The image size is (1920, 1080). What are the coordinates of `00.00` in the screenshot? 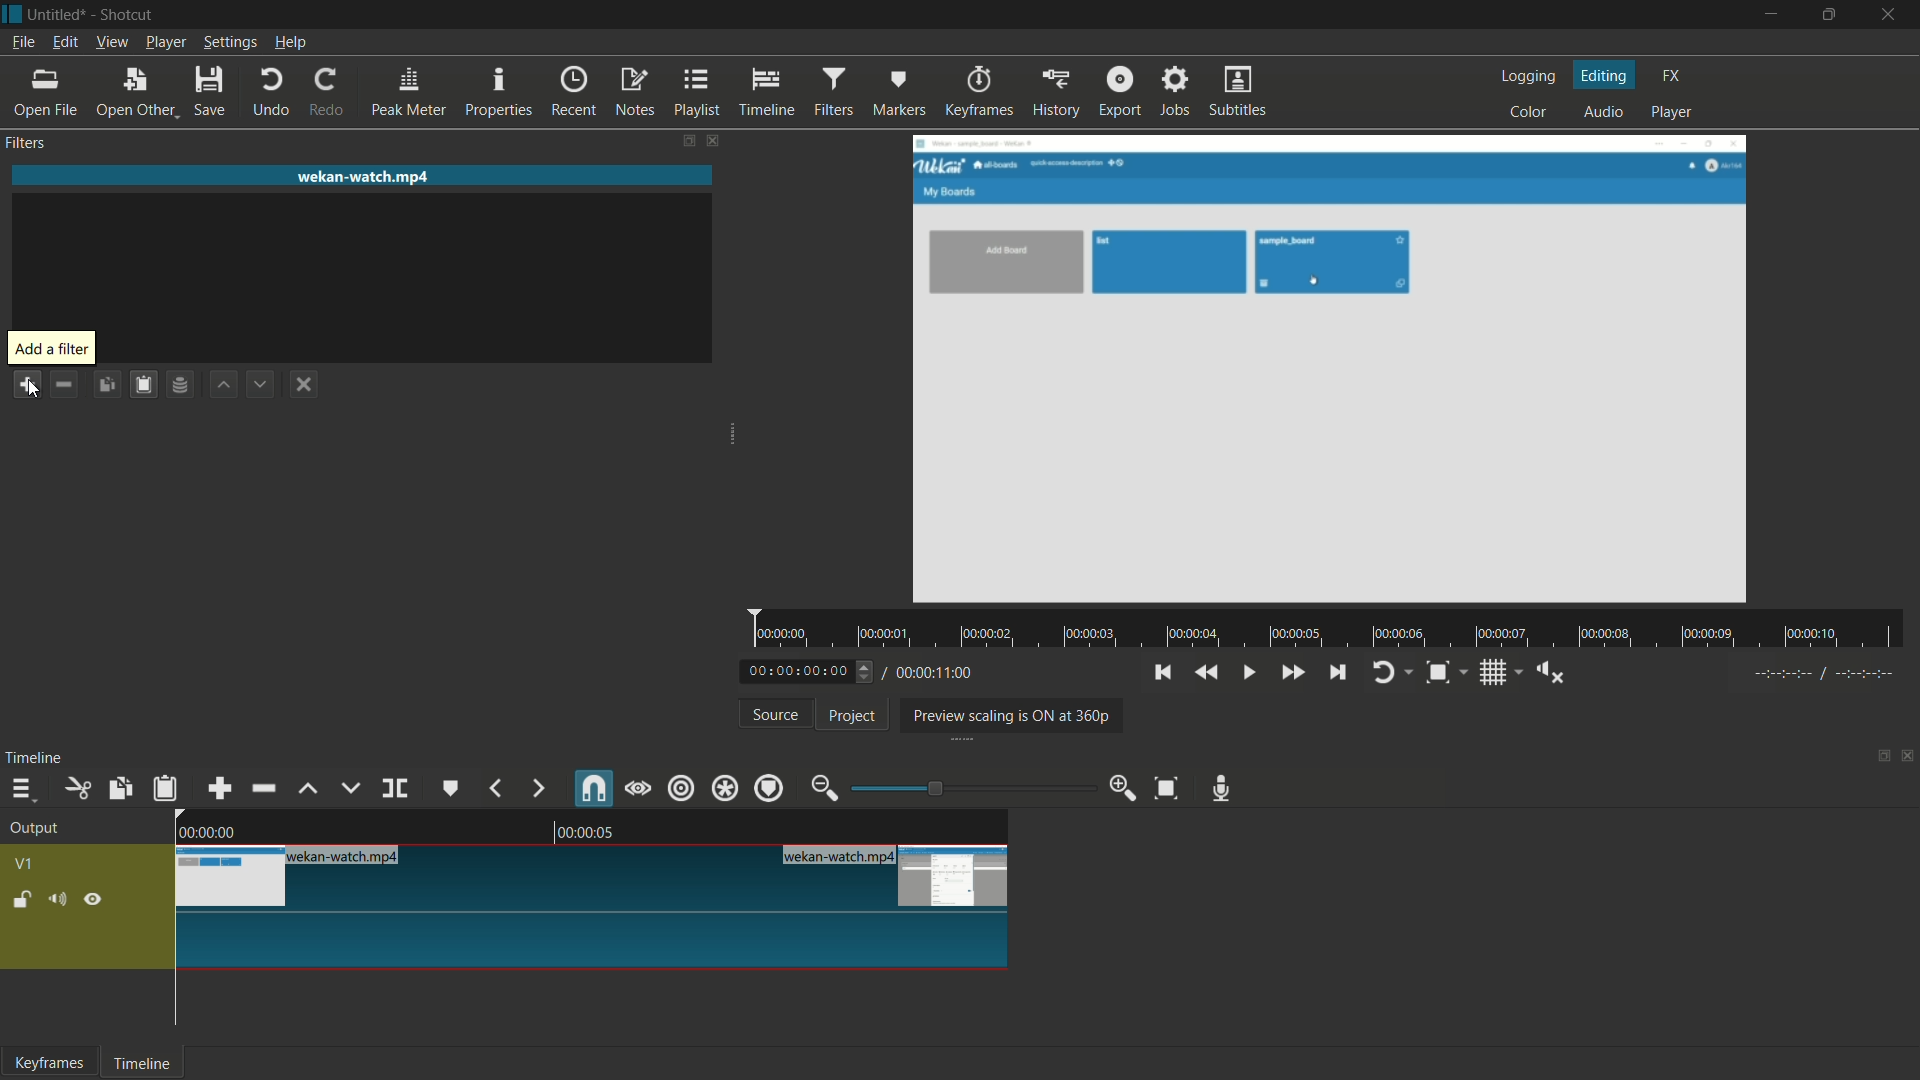 It's located at (206, 830).